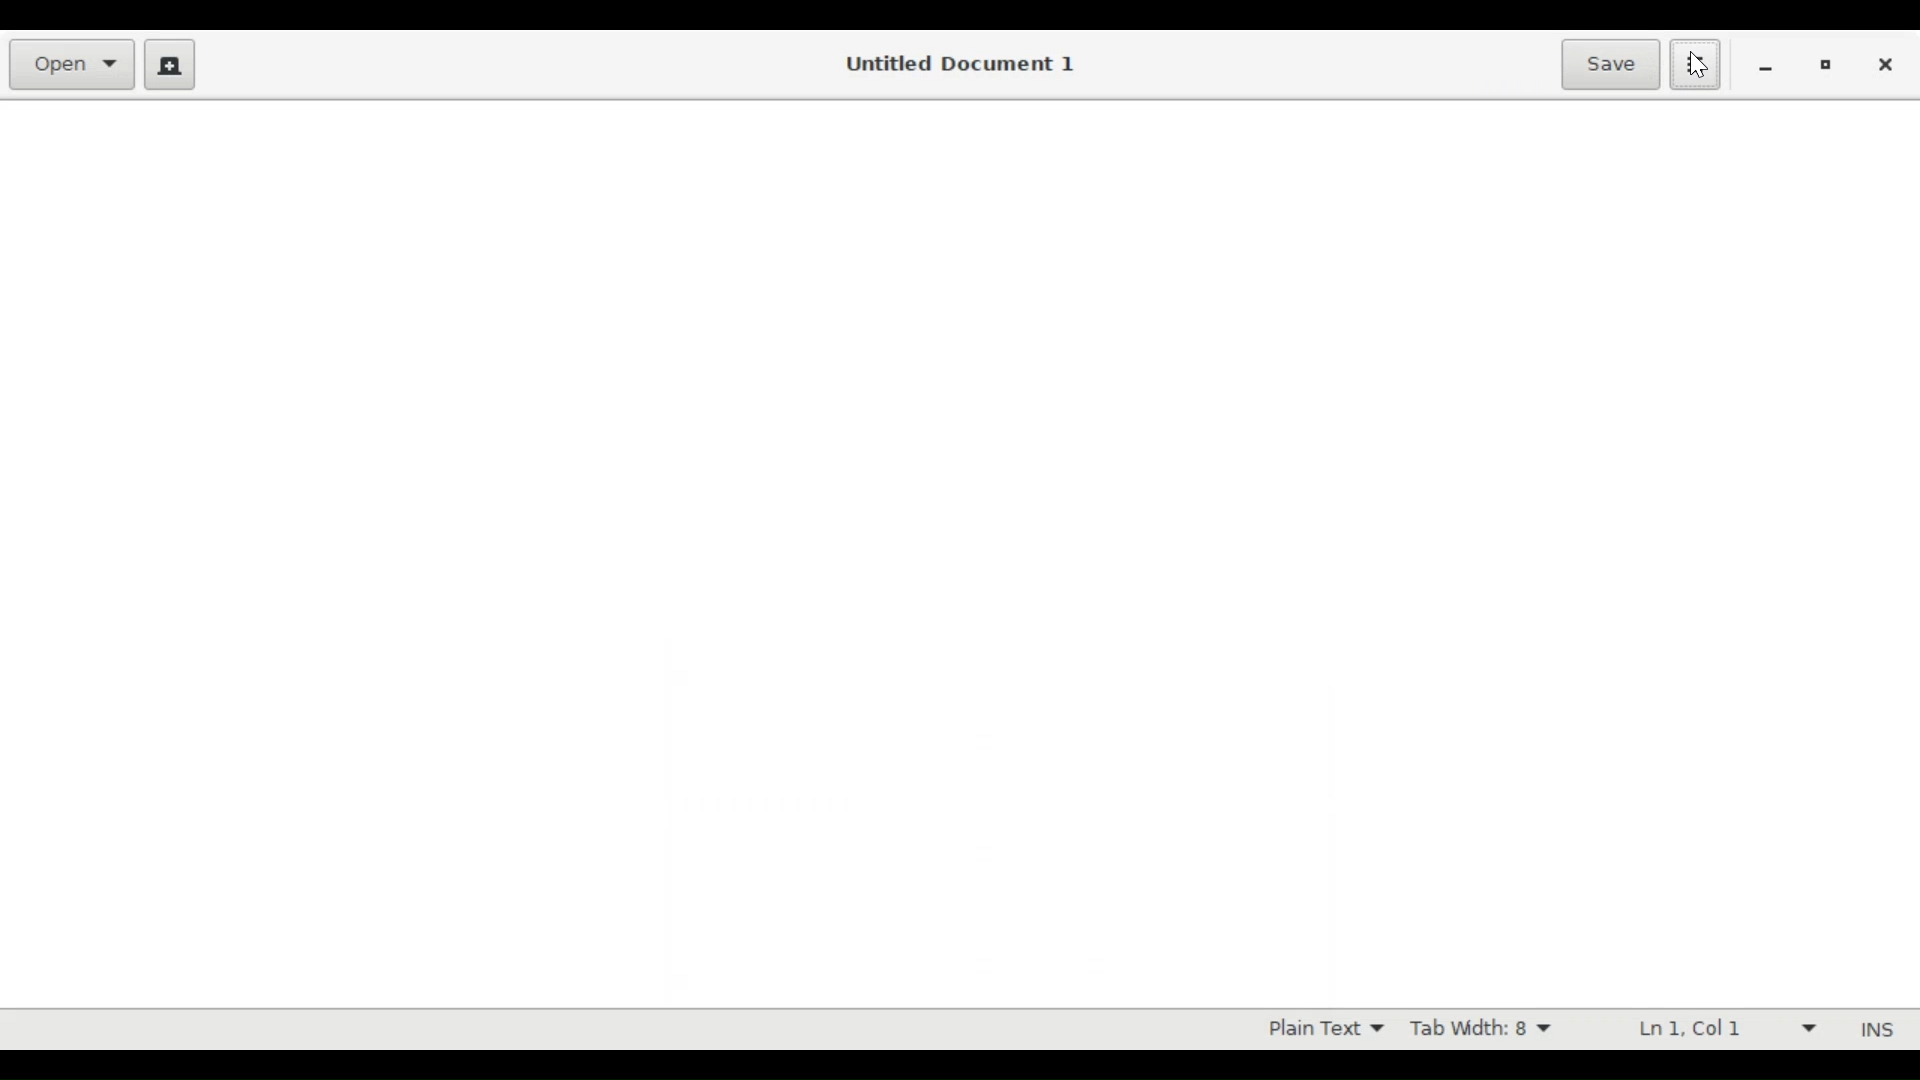 The image size is (1920, 1080). What do you see at coordinates (1765, 69) in the screenshot?
I see `minimize` at bounding box center [1765, 69].